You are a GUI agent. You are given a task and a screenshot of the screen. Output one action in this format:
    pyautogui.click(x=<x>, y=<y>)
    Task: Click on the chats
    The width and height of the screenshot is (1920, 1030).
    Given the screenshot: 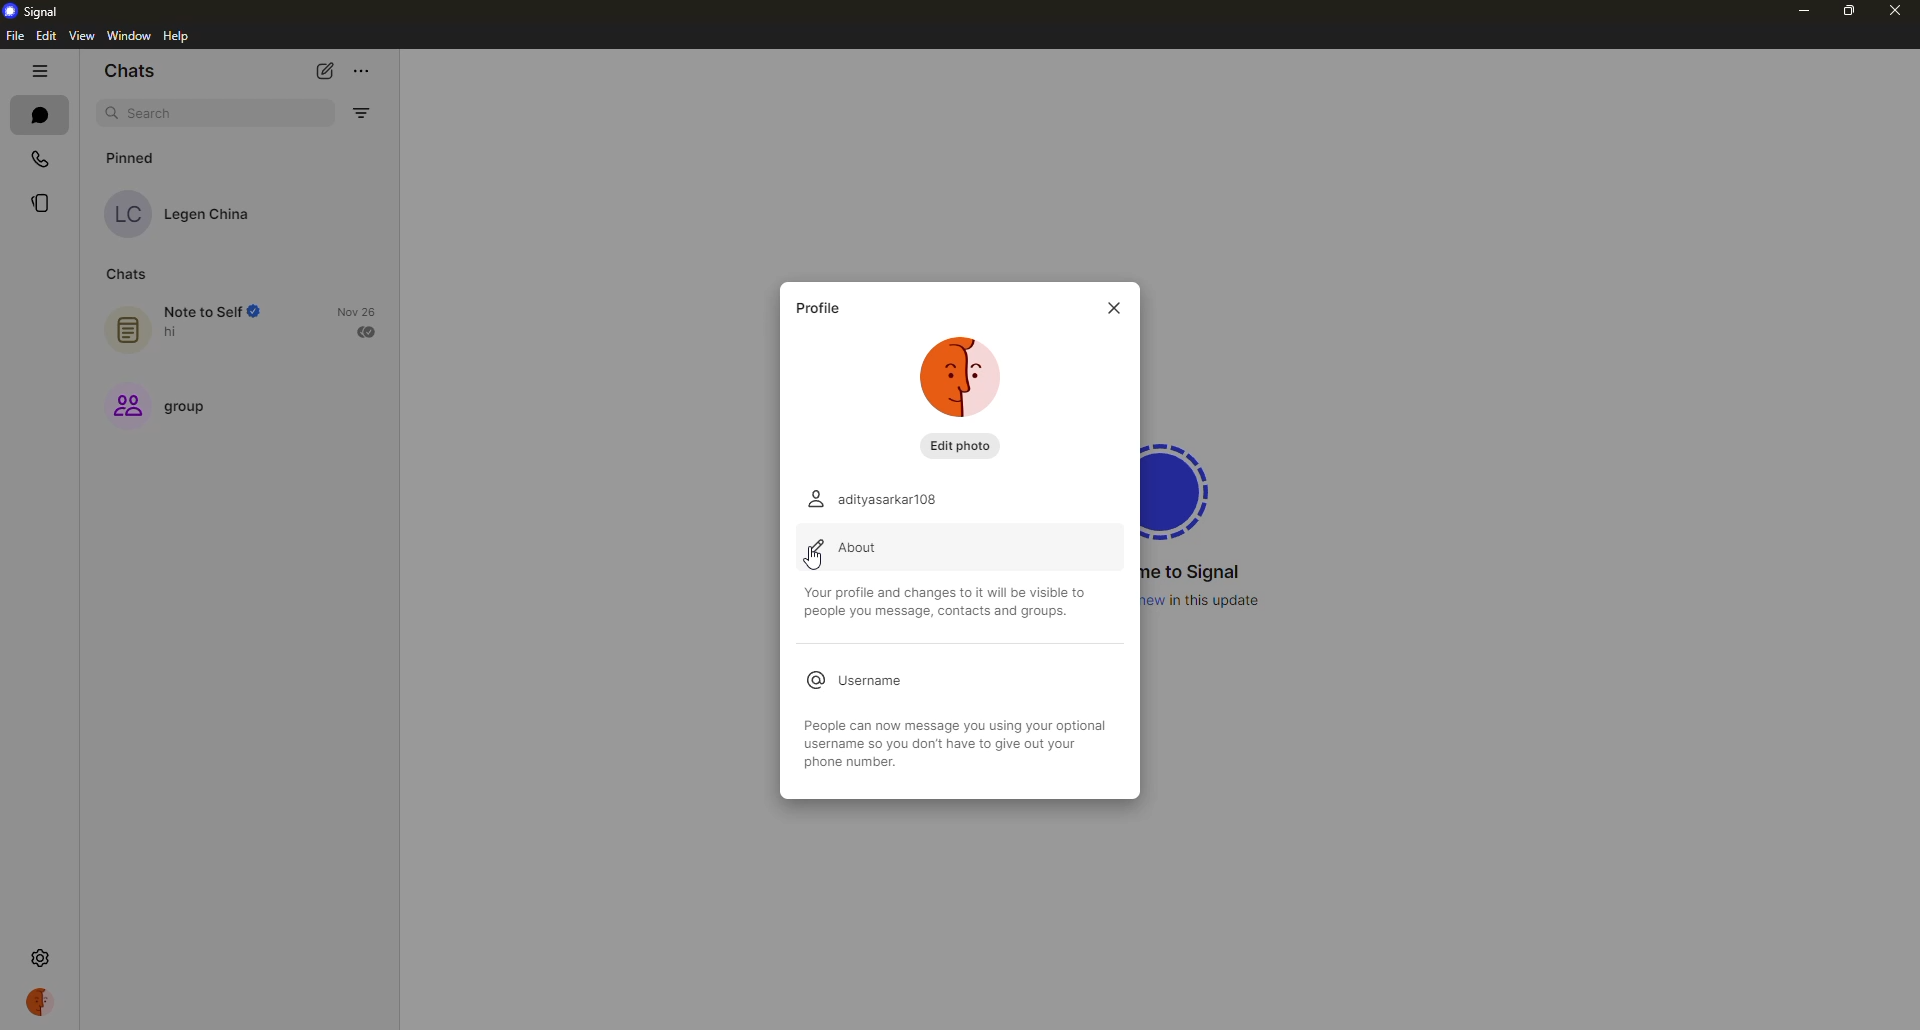 What is the action you would take?
    pyautogui.click(x=132, y=72)
    